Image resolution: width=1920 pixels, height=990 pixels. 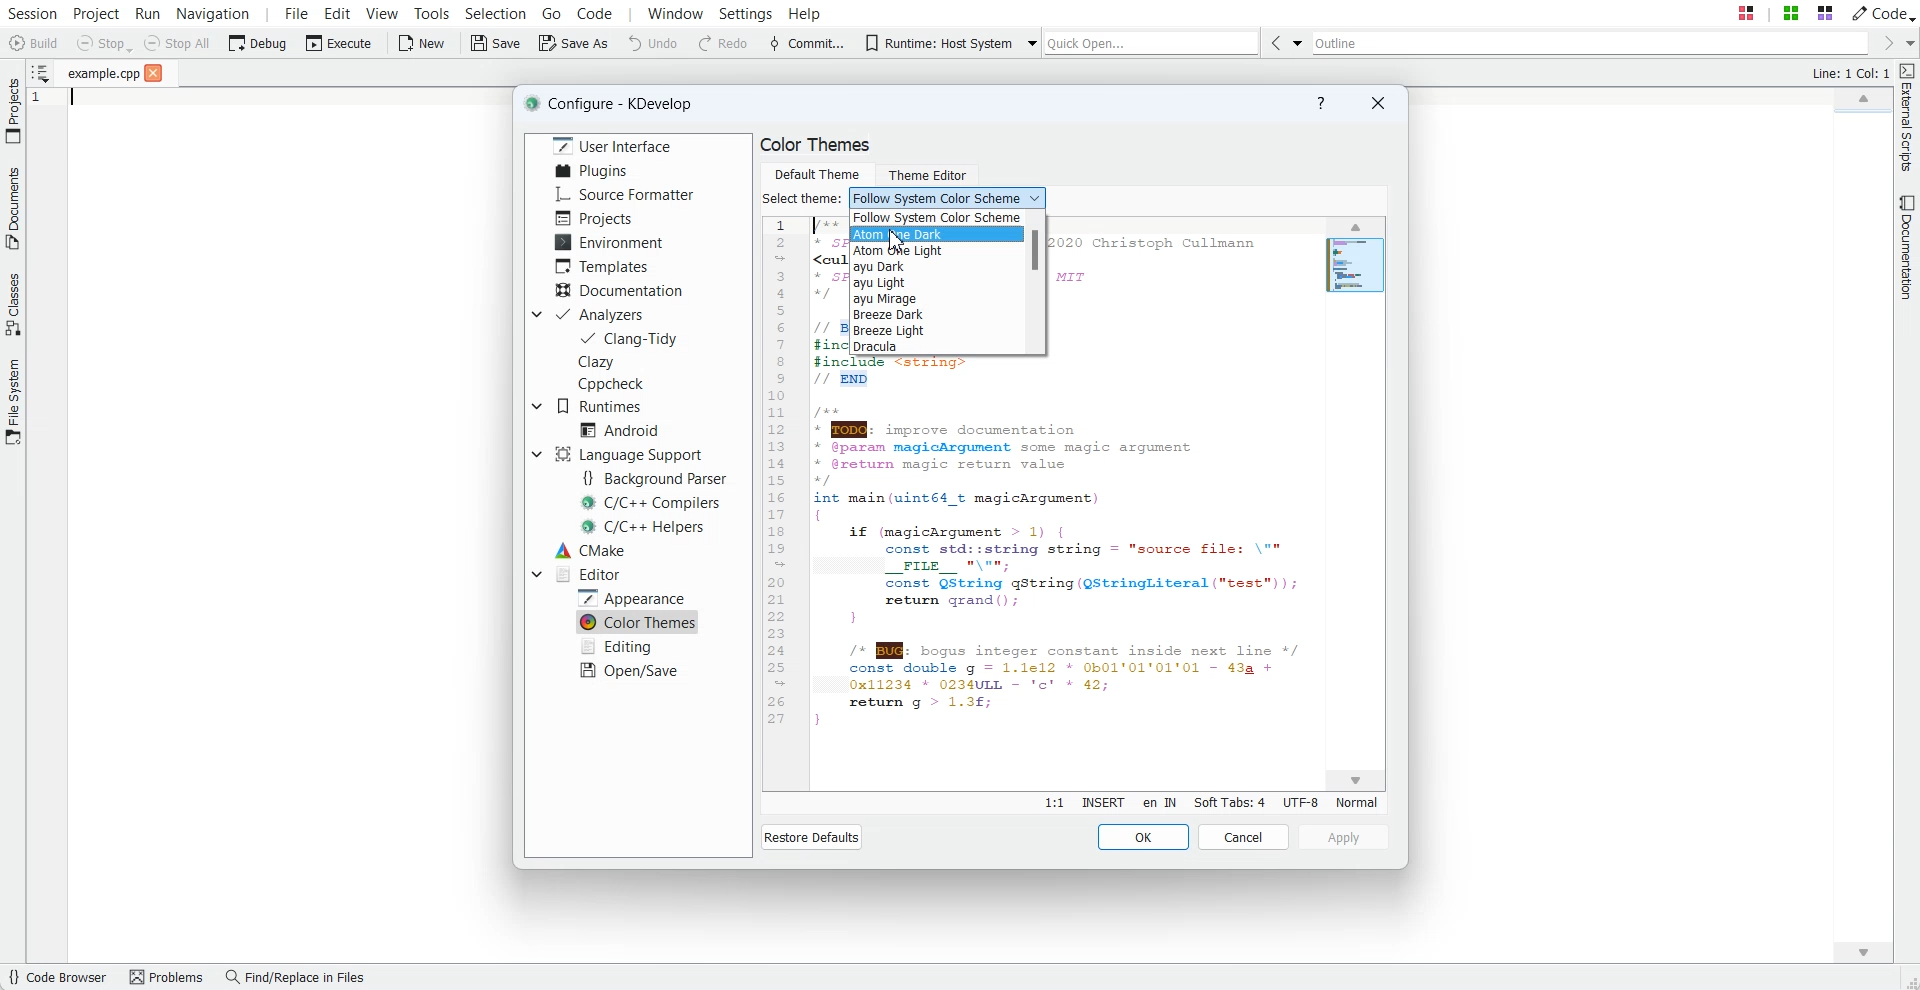 What do you see at coordinates (39, 72) in the screenshot?
I see `Show sorted List` at bounding box center [39, 72].